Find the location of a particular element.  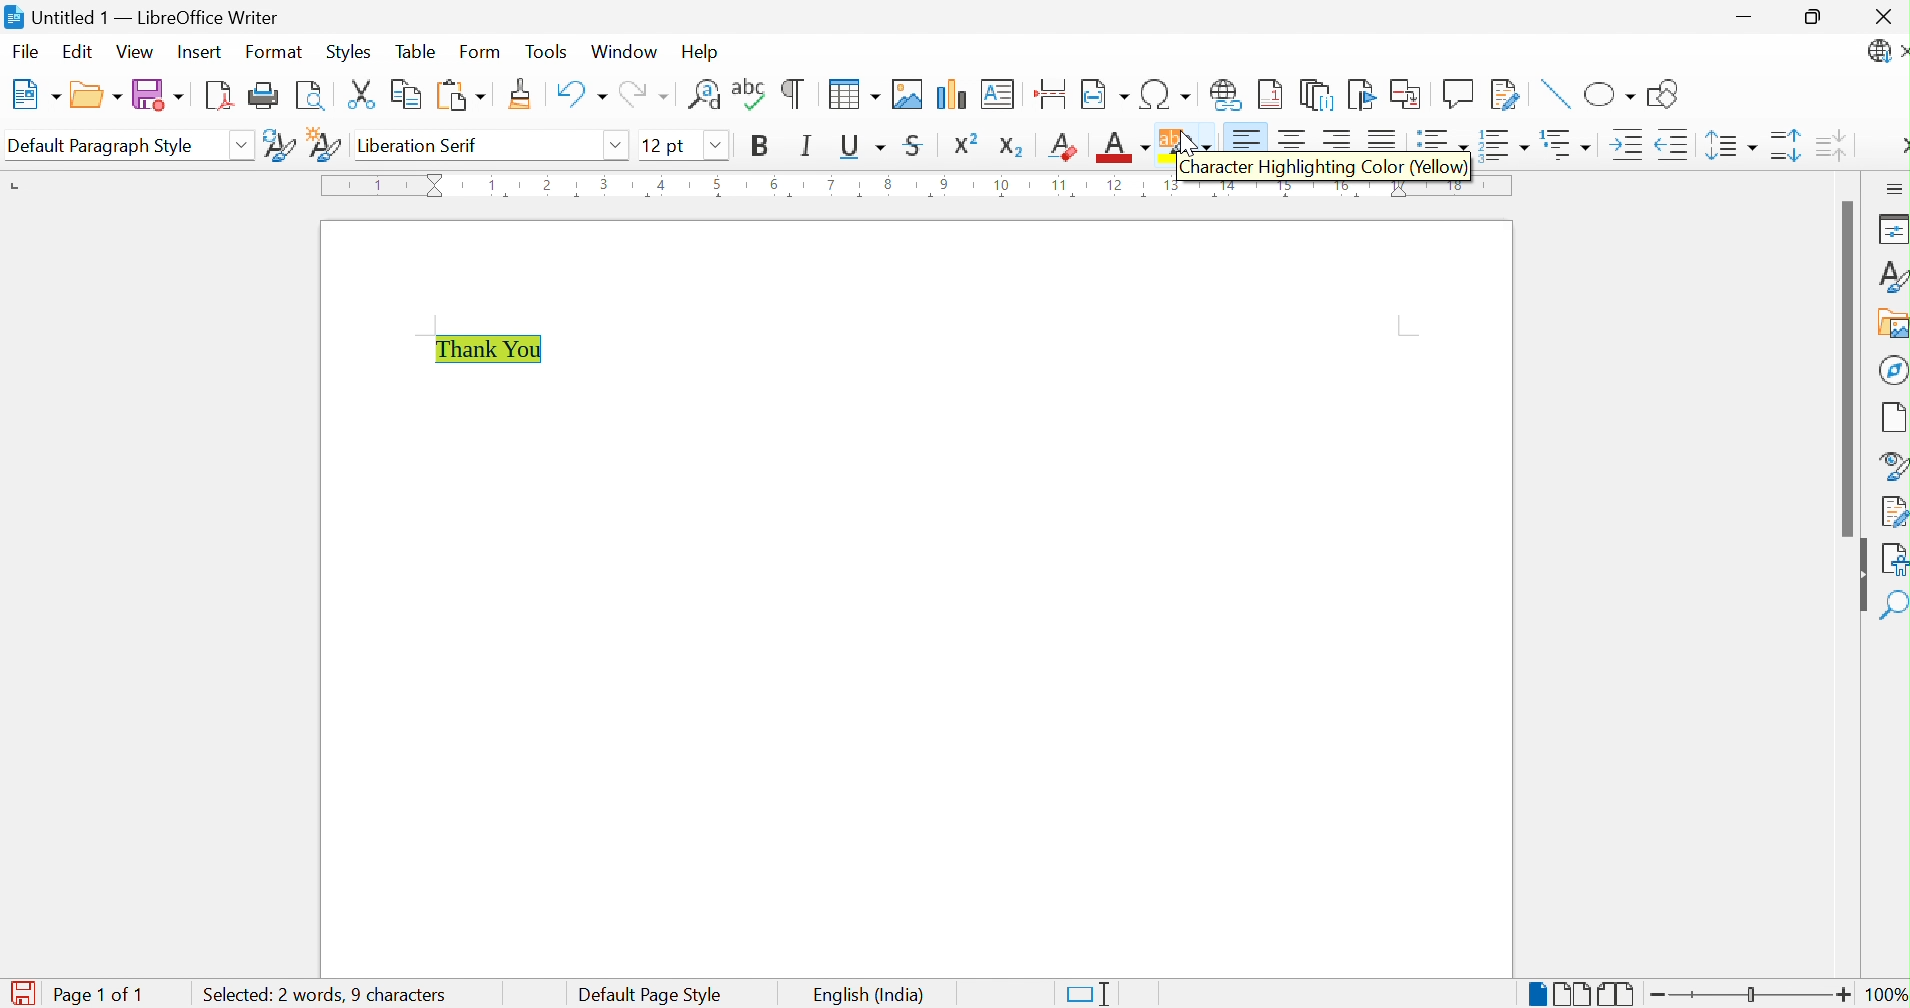

12 pt is located at coordinates (666, 143).